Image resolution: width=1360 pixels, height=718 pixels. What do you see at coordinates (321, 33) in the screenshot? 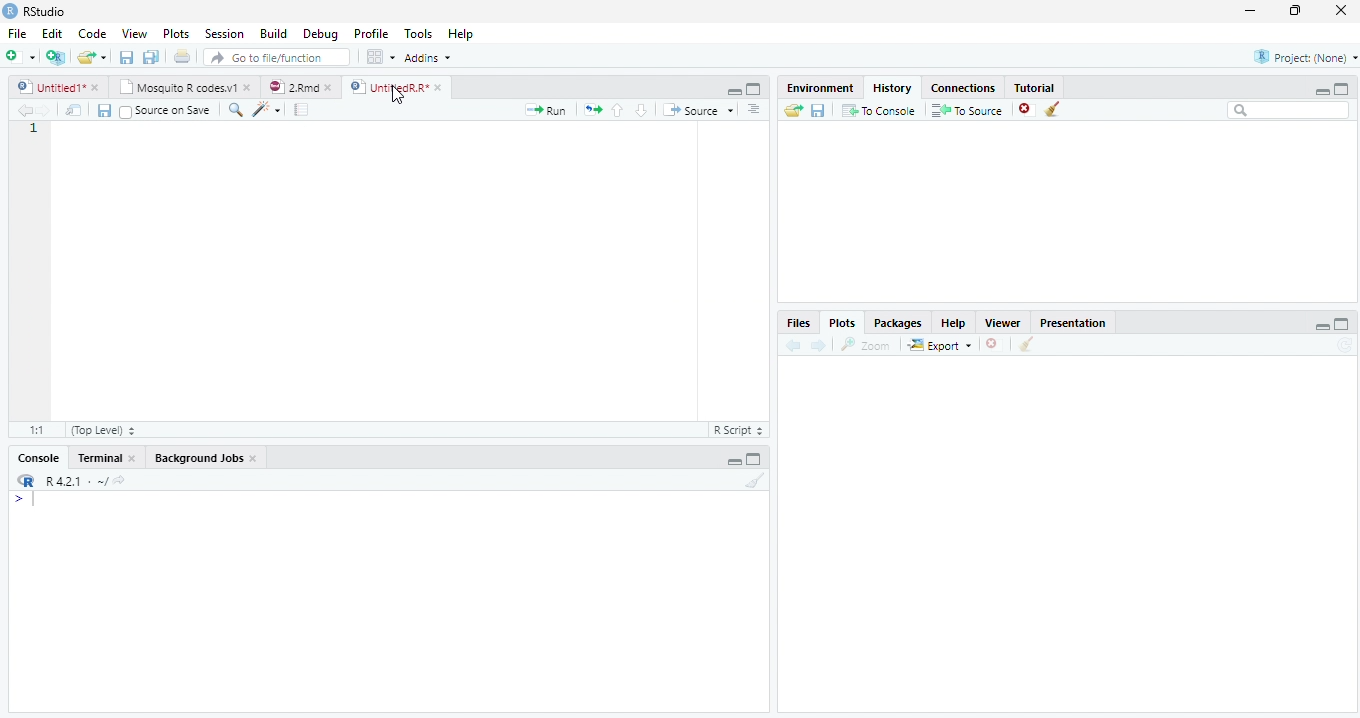
I see `Debug` at bounding box center [321, 33].